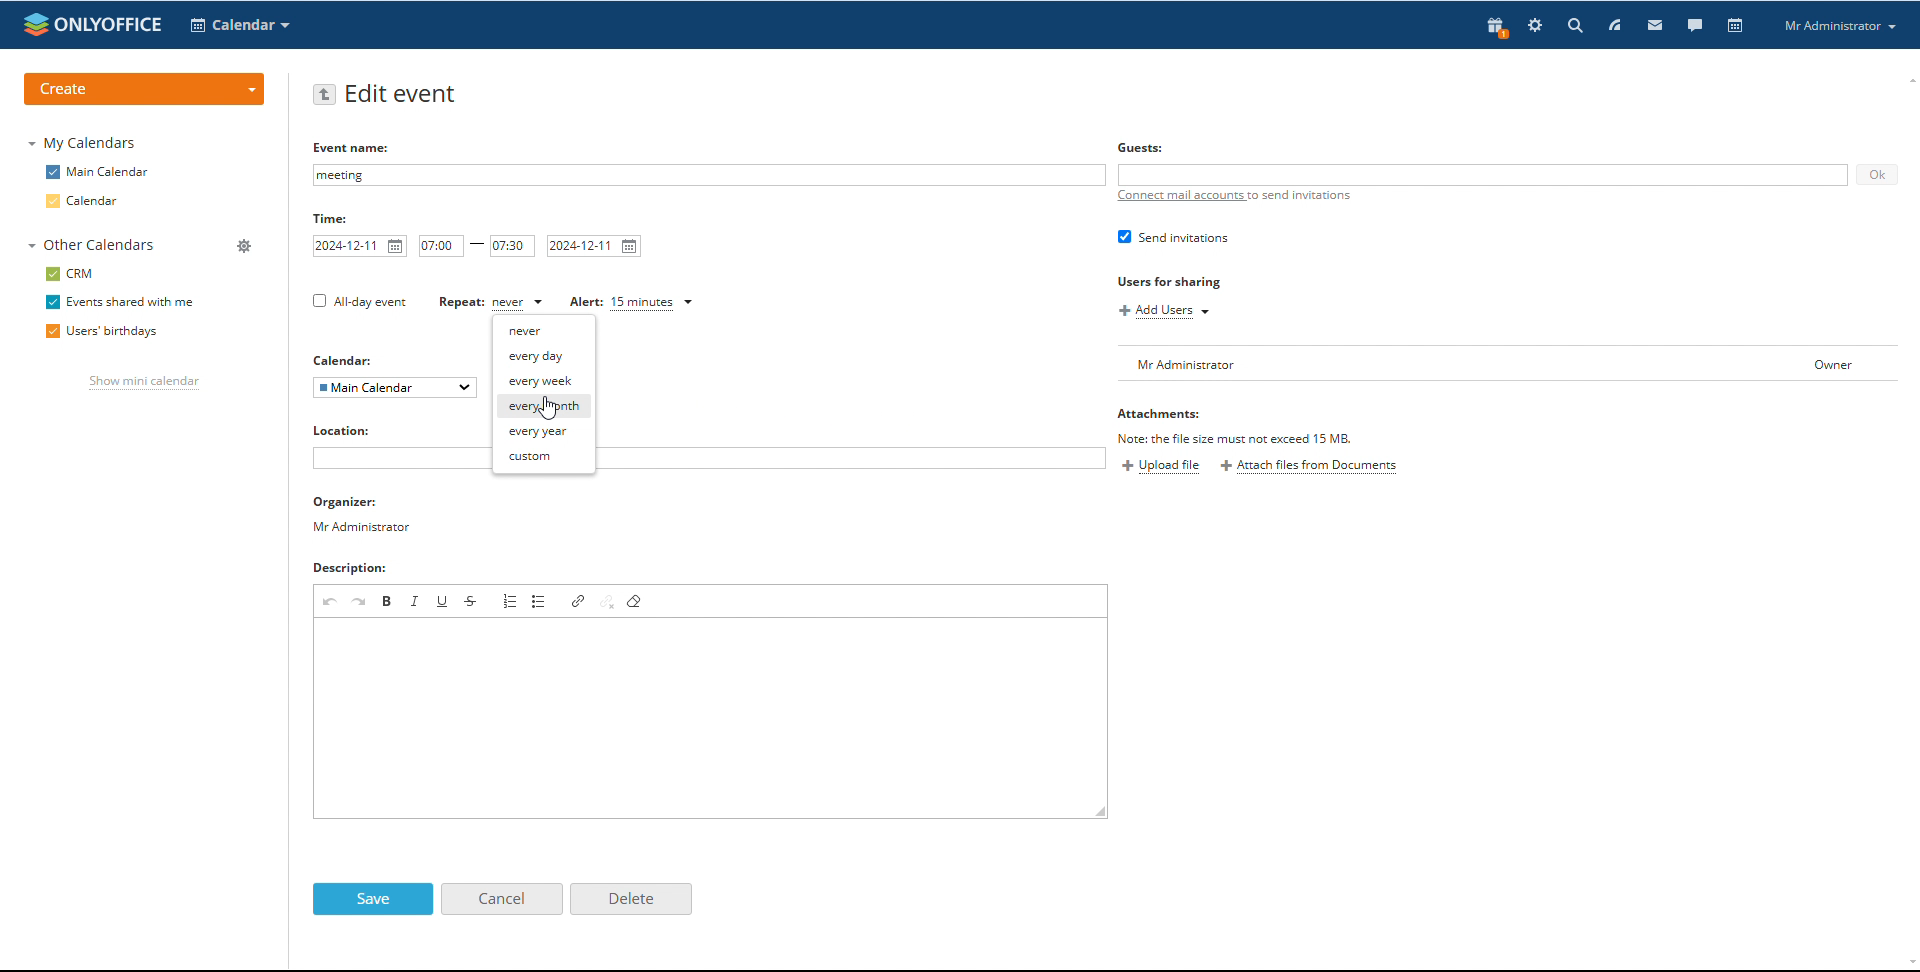 This screenshot has width=1920, height=972. I want to click on create, so click(146, 89).